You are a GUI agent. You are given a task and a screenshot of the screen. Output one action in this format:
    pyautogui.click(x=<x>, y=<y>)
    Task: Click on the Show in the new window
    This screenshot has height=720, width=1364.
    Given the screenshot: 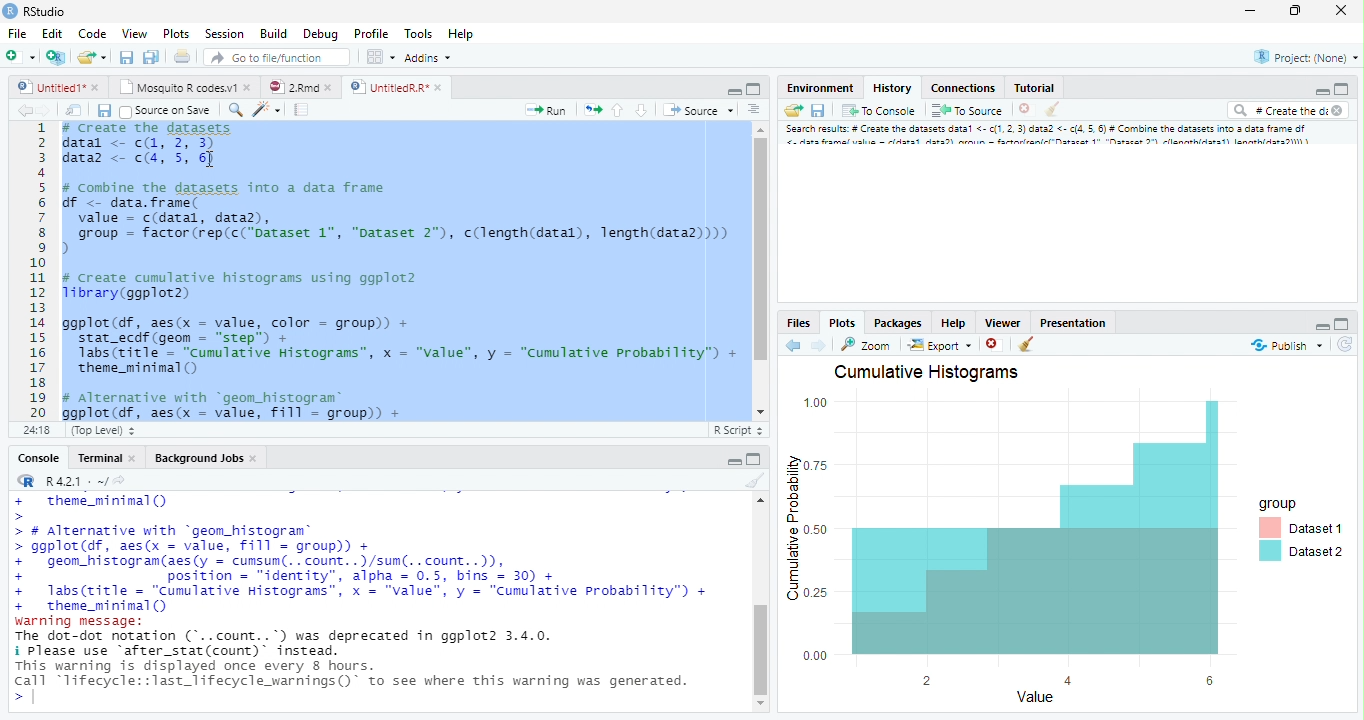 What is the action you would take?
    pyautogui.click(x=72, y=110)
    